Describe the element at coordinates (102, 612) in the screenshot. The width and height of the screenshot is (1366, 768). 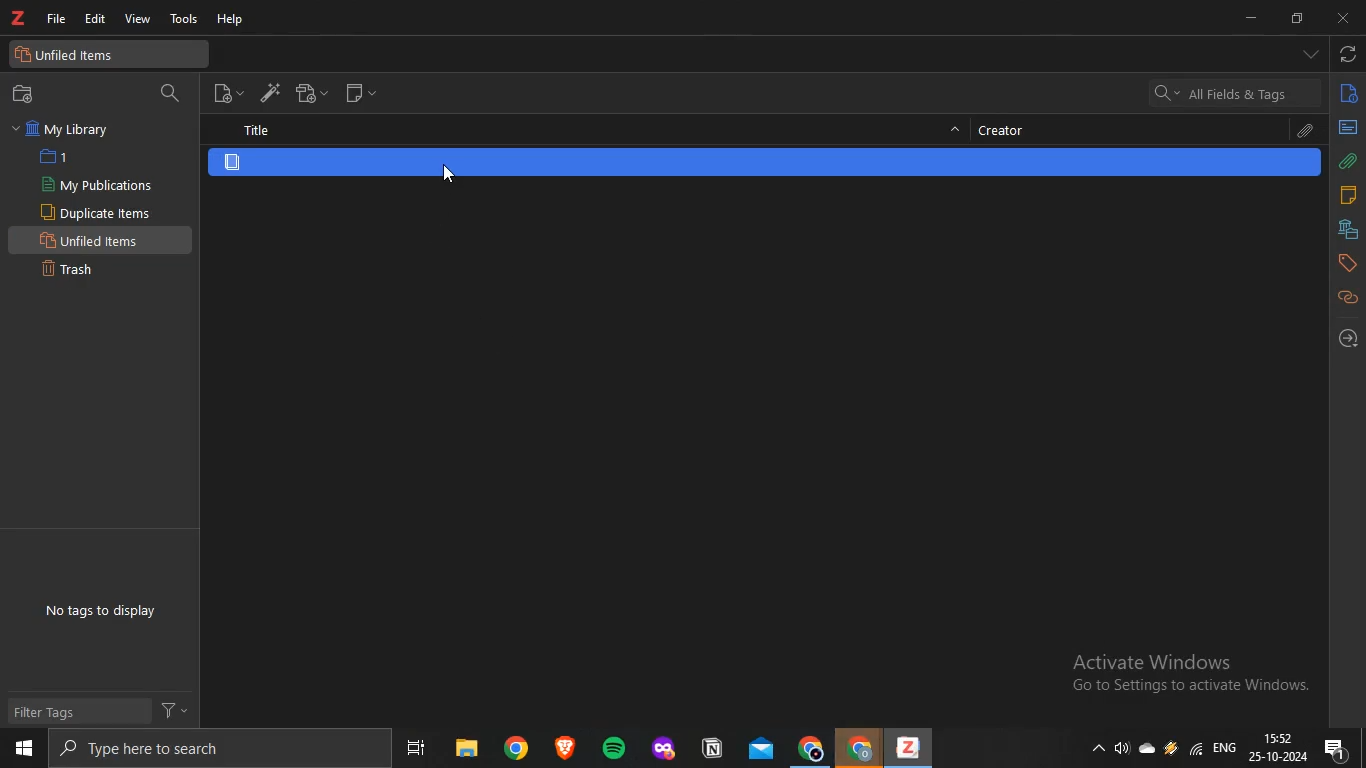
I see `No tags to display` at that location.